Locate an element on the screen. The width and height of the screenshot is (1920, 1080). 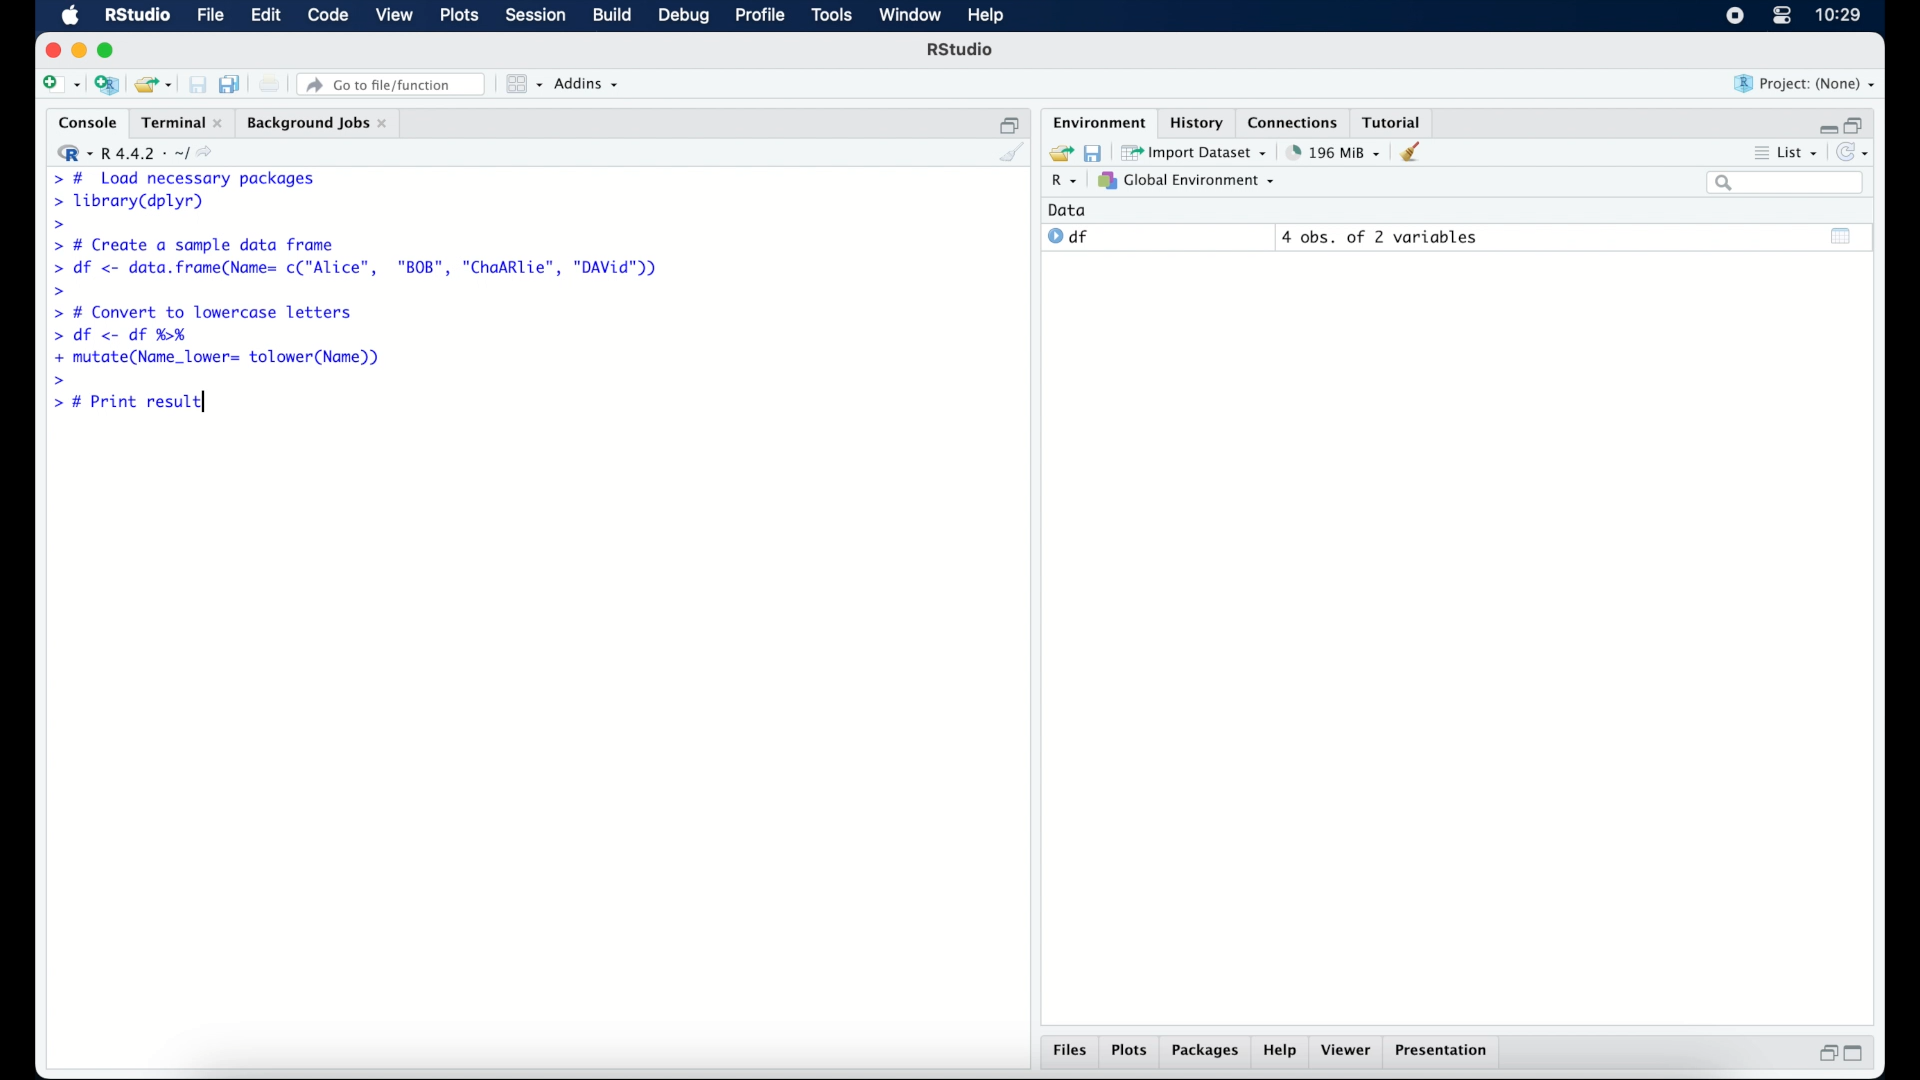
edit is located at coordinates (264, 16).